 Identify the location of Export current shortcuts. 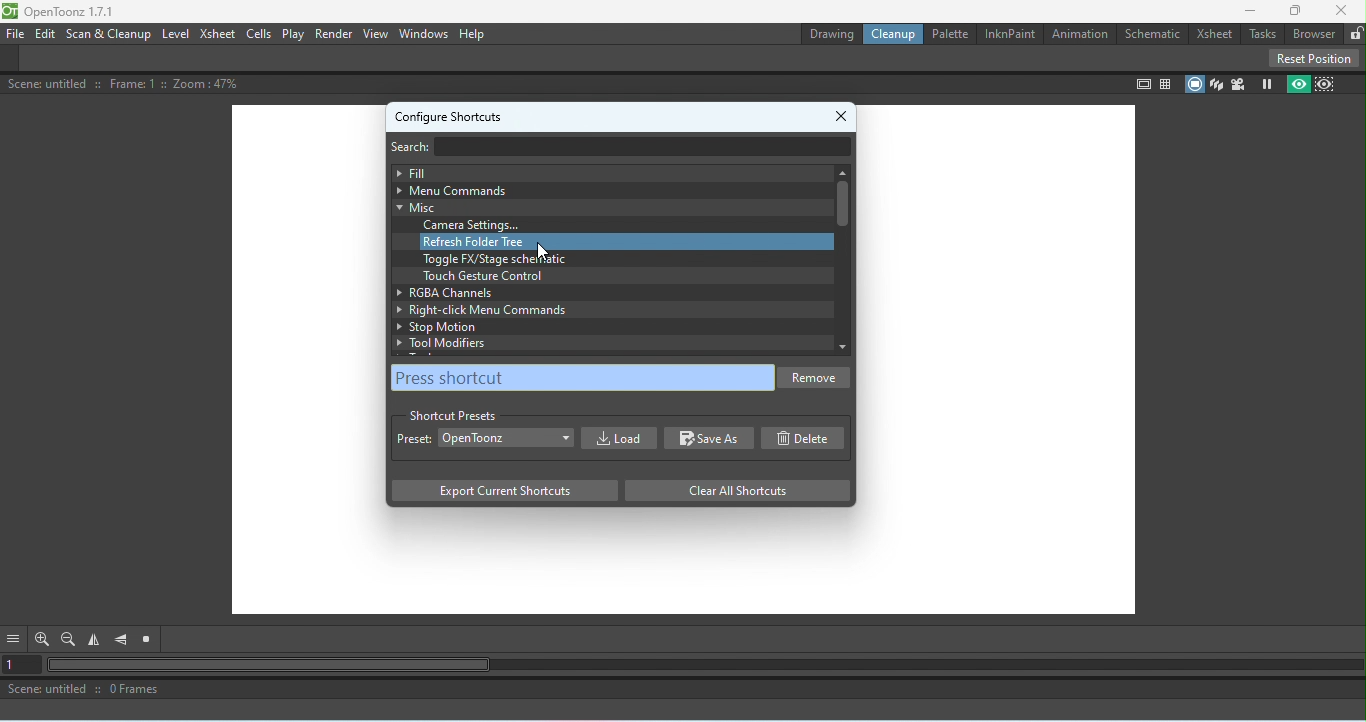
(503, 492).